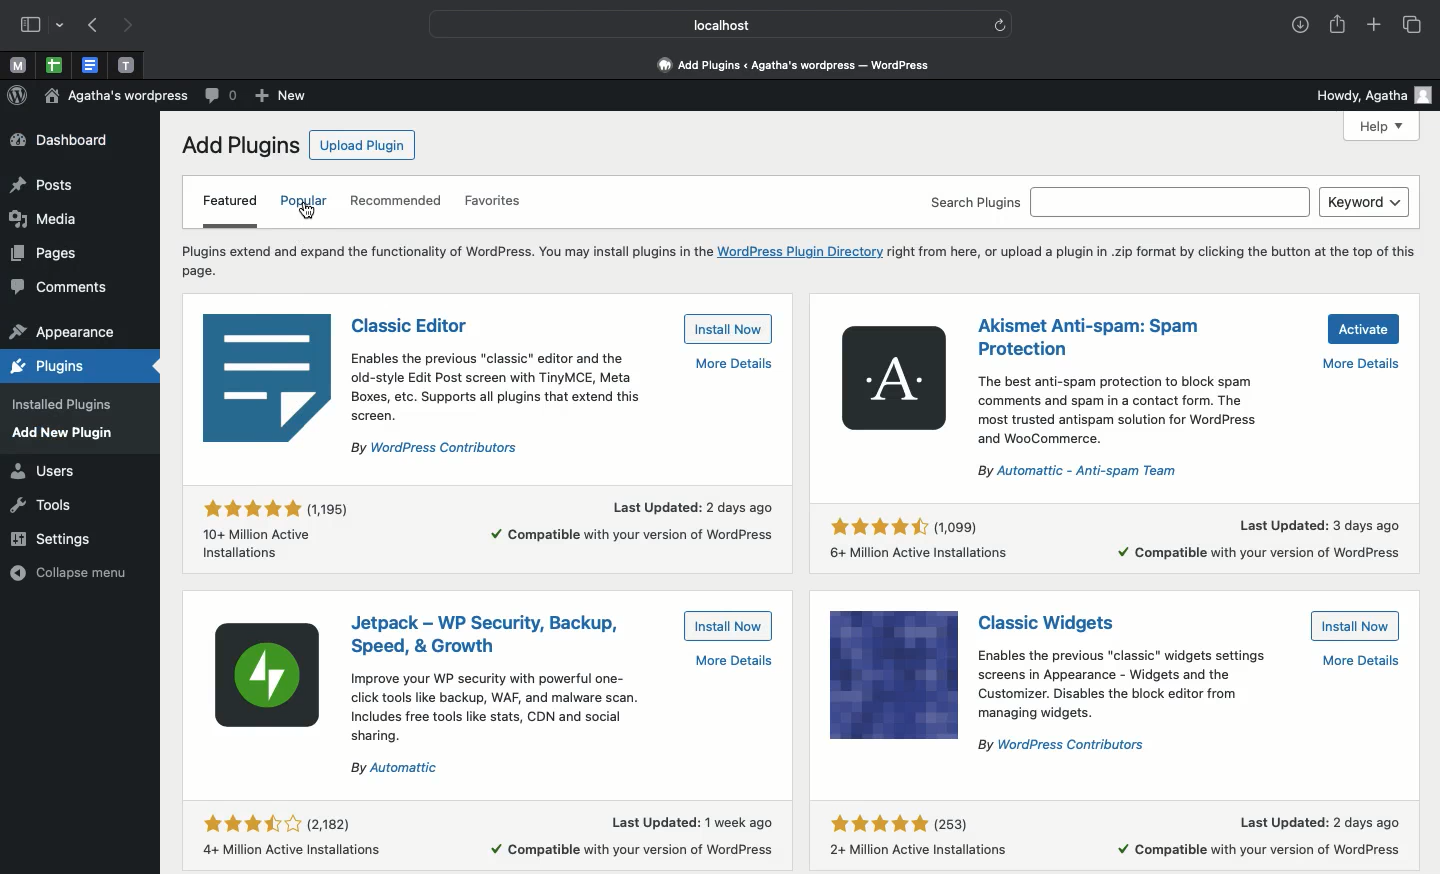 The width and height of the screenshot is (1440, 874). I want to click on appearance , so click(62, 334).